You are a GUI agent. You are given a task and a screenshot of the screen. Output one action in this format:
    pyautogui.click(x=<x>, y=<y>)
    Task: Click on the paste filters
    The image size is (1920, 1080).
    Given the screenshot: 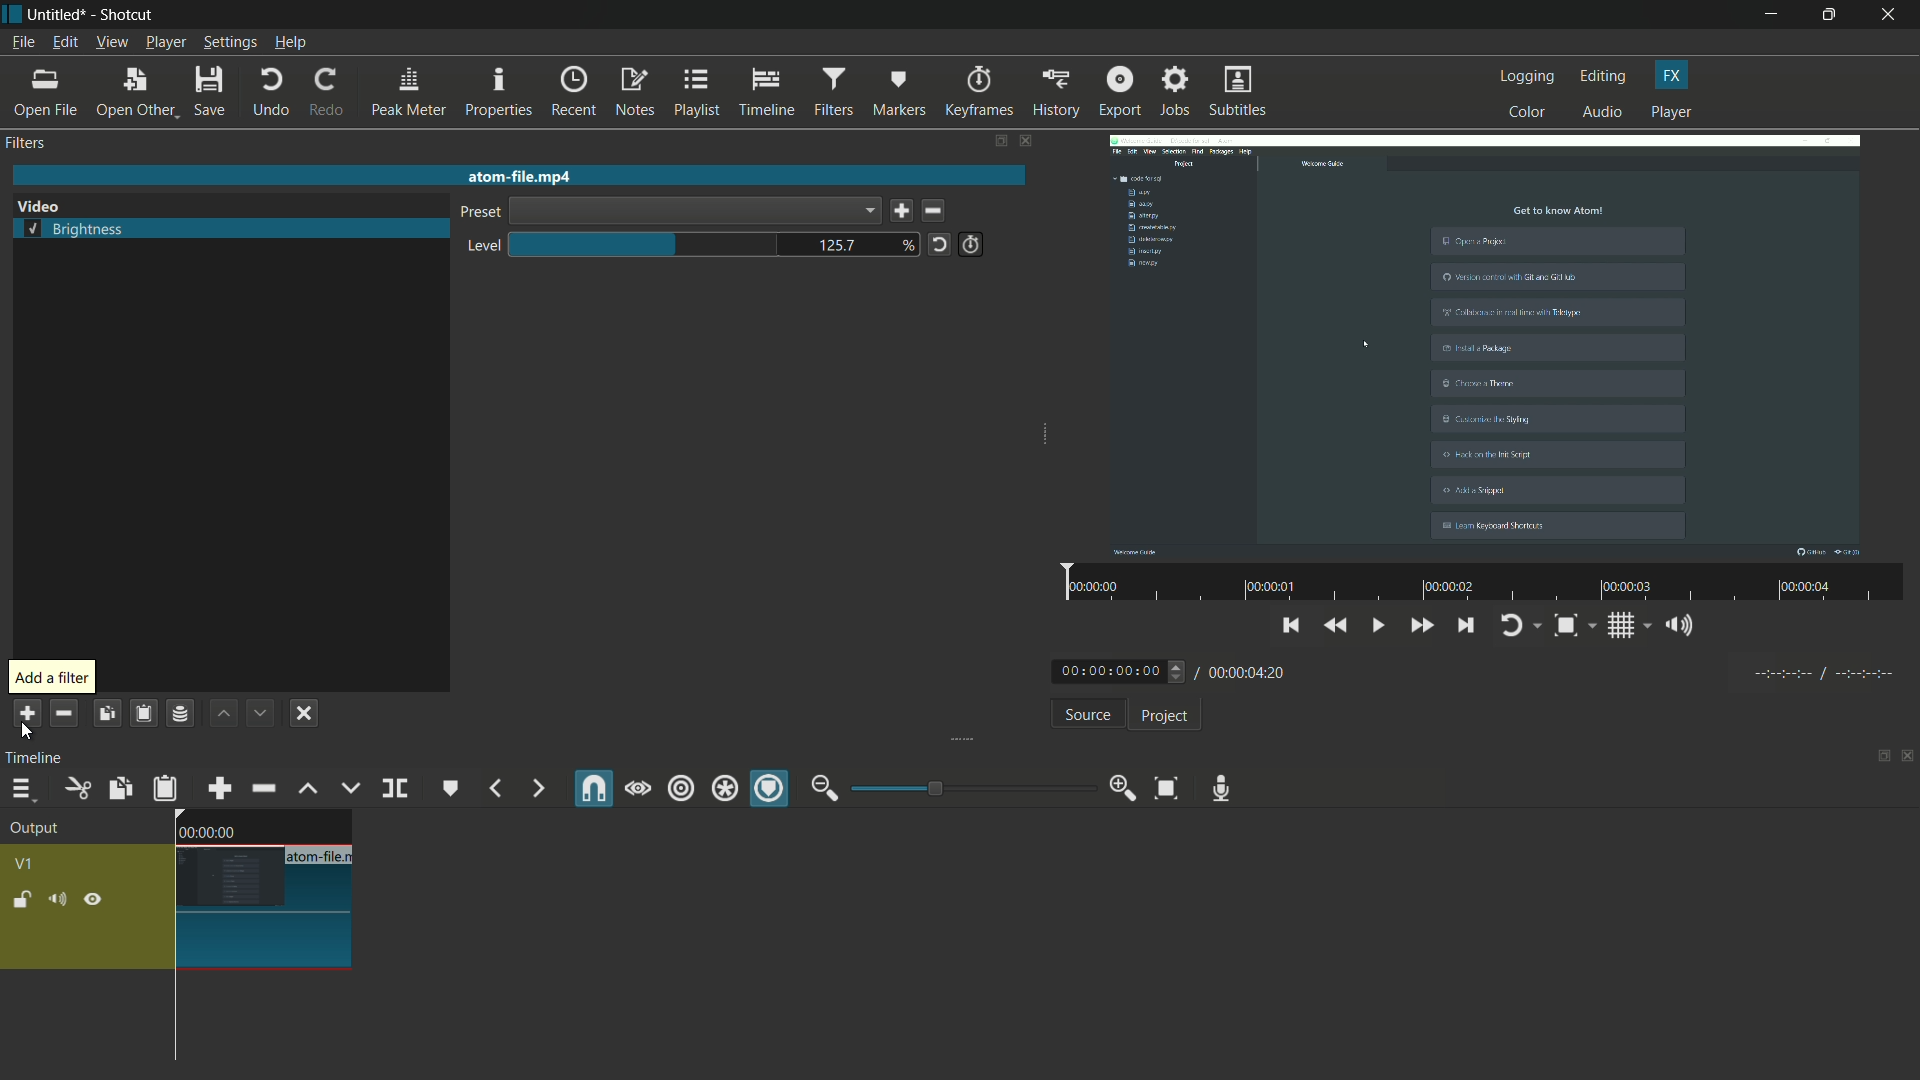 What is the action you would take?
    pyautogui.click(x=142, y=713)
    